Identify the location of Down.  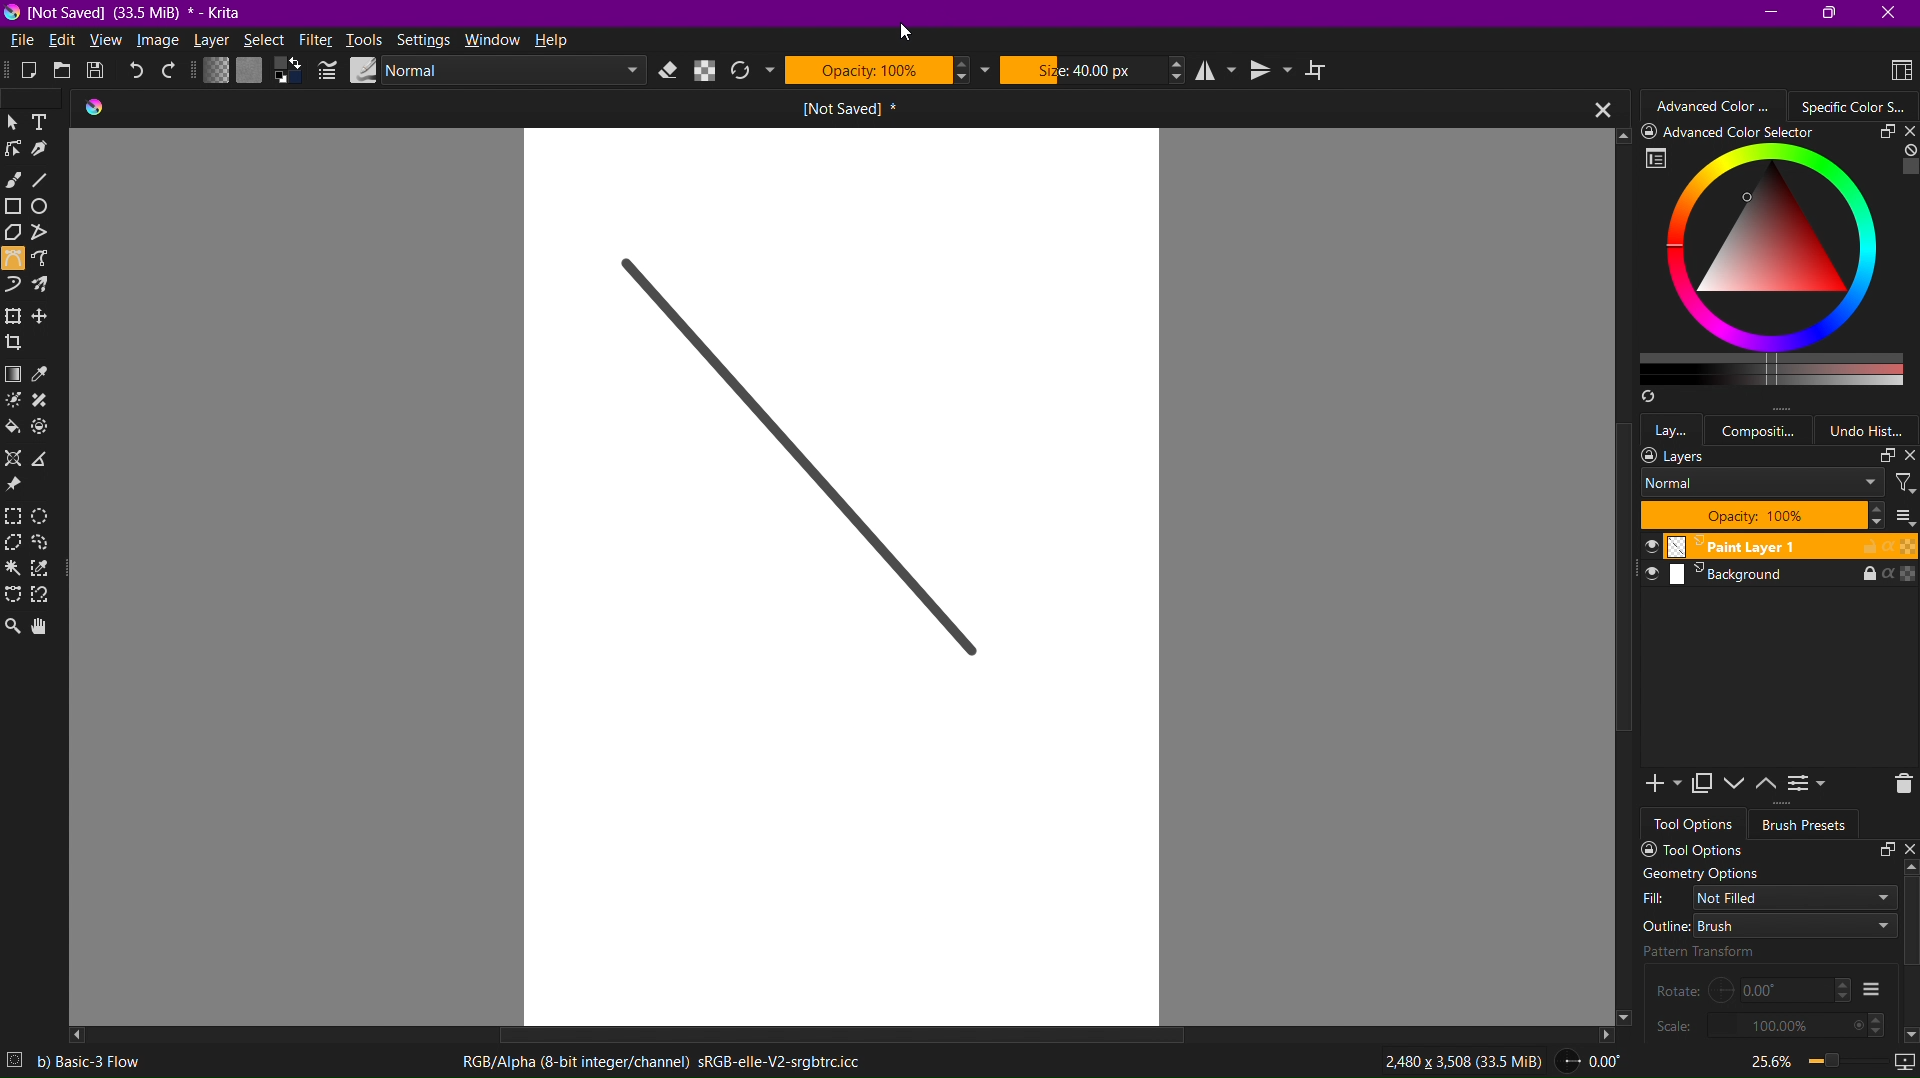
(1629, 1020).